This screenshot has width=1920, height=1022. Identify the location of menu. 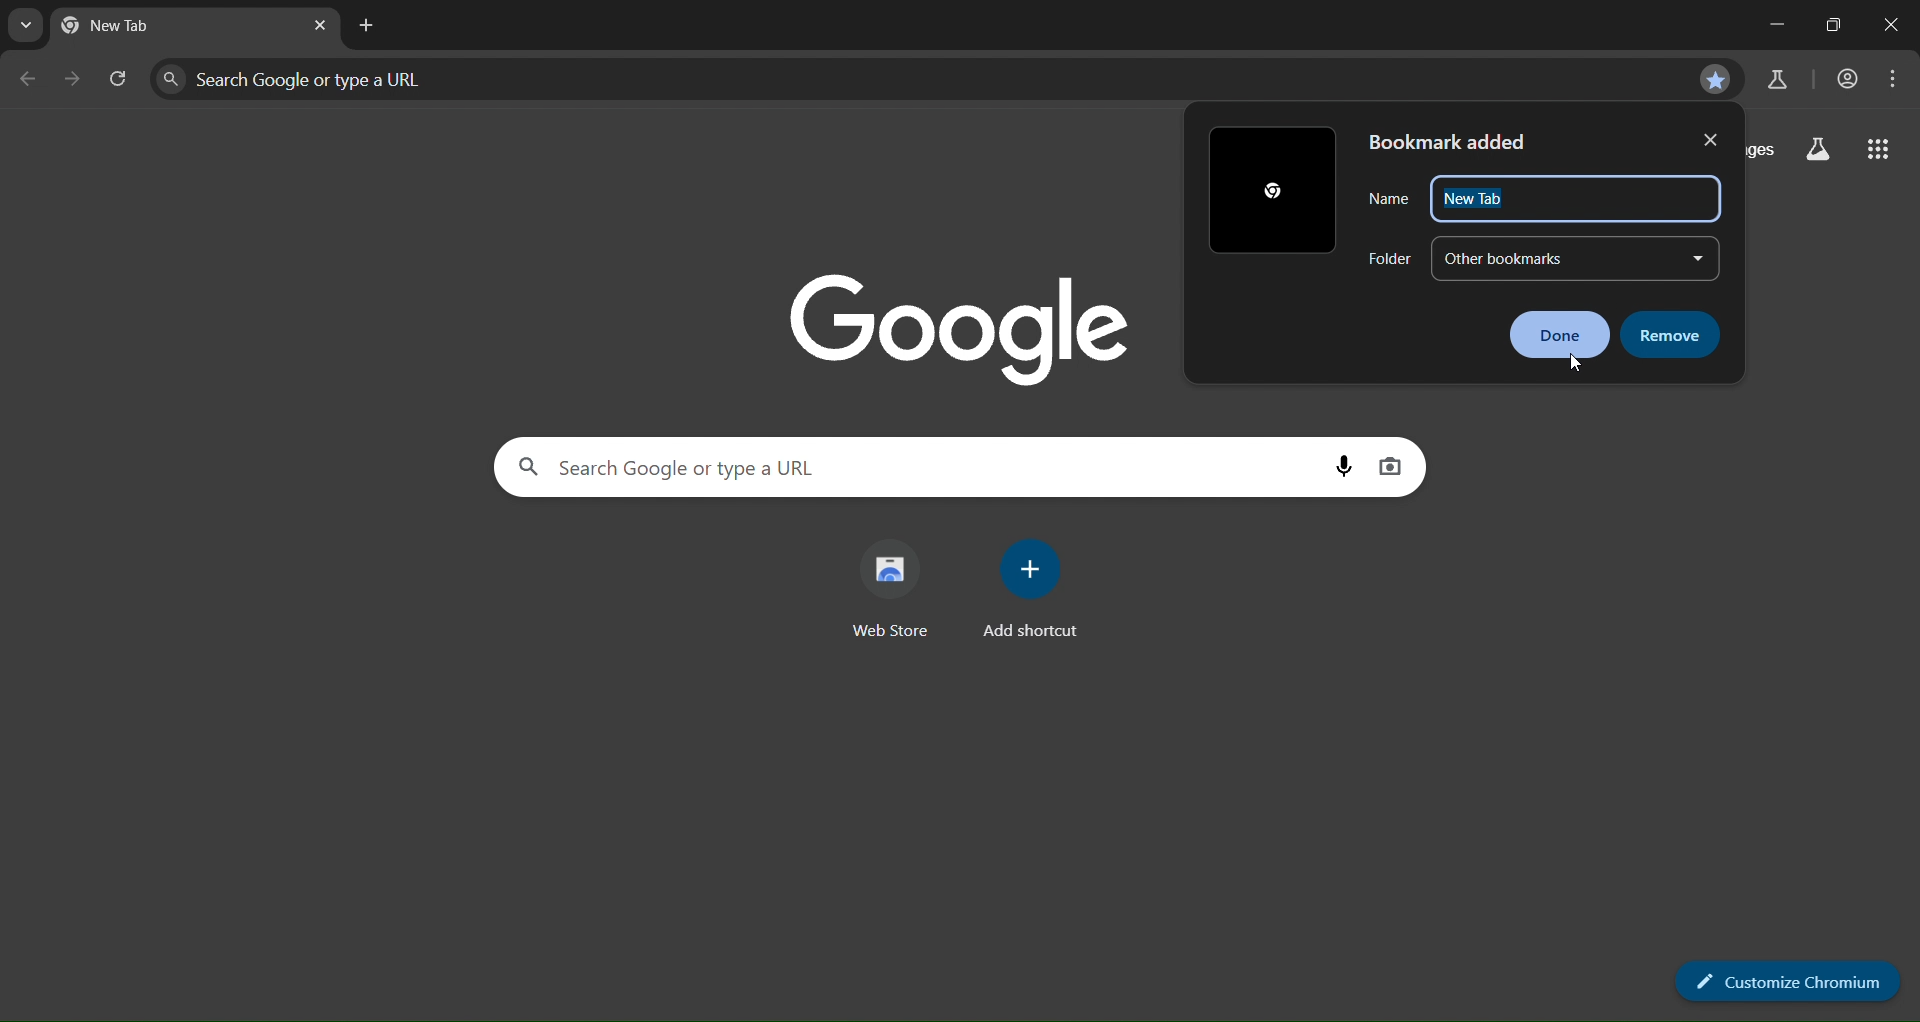
(1892, 80).